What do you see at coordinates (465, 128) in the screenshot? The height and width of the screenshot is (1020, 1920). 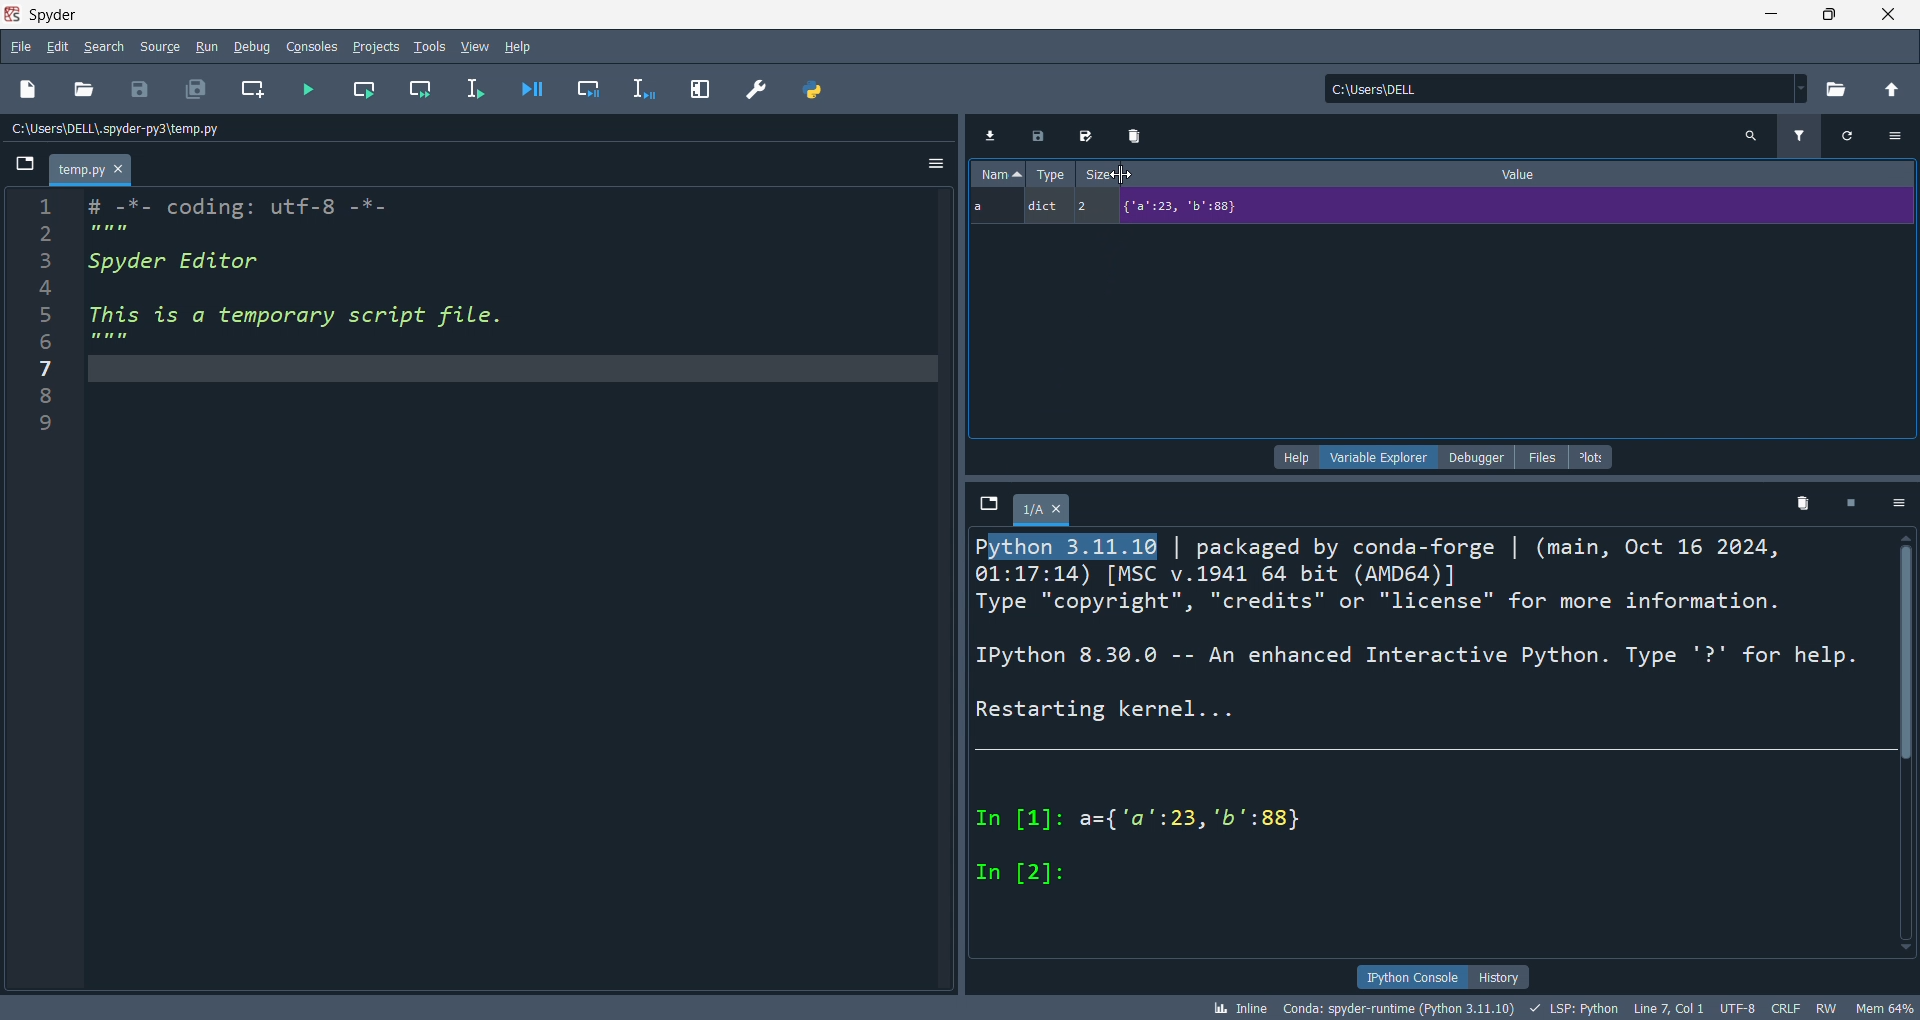 I see `file locations` at bounding box center [465, 128].